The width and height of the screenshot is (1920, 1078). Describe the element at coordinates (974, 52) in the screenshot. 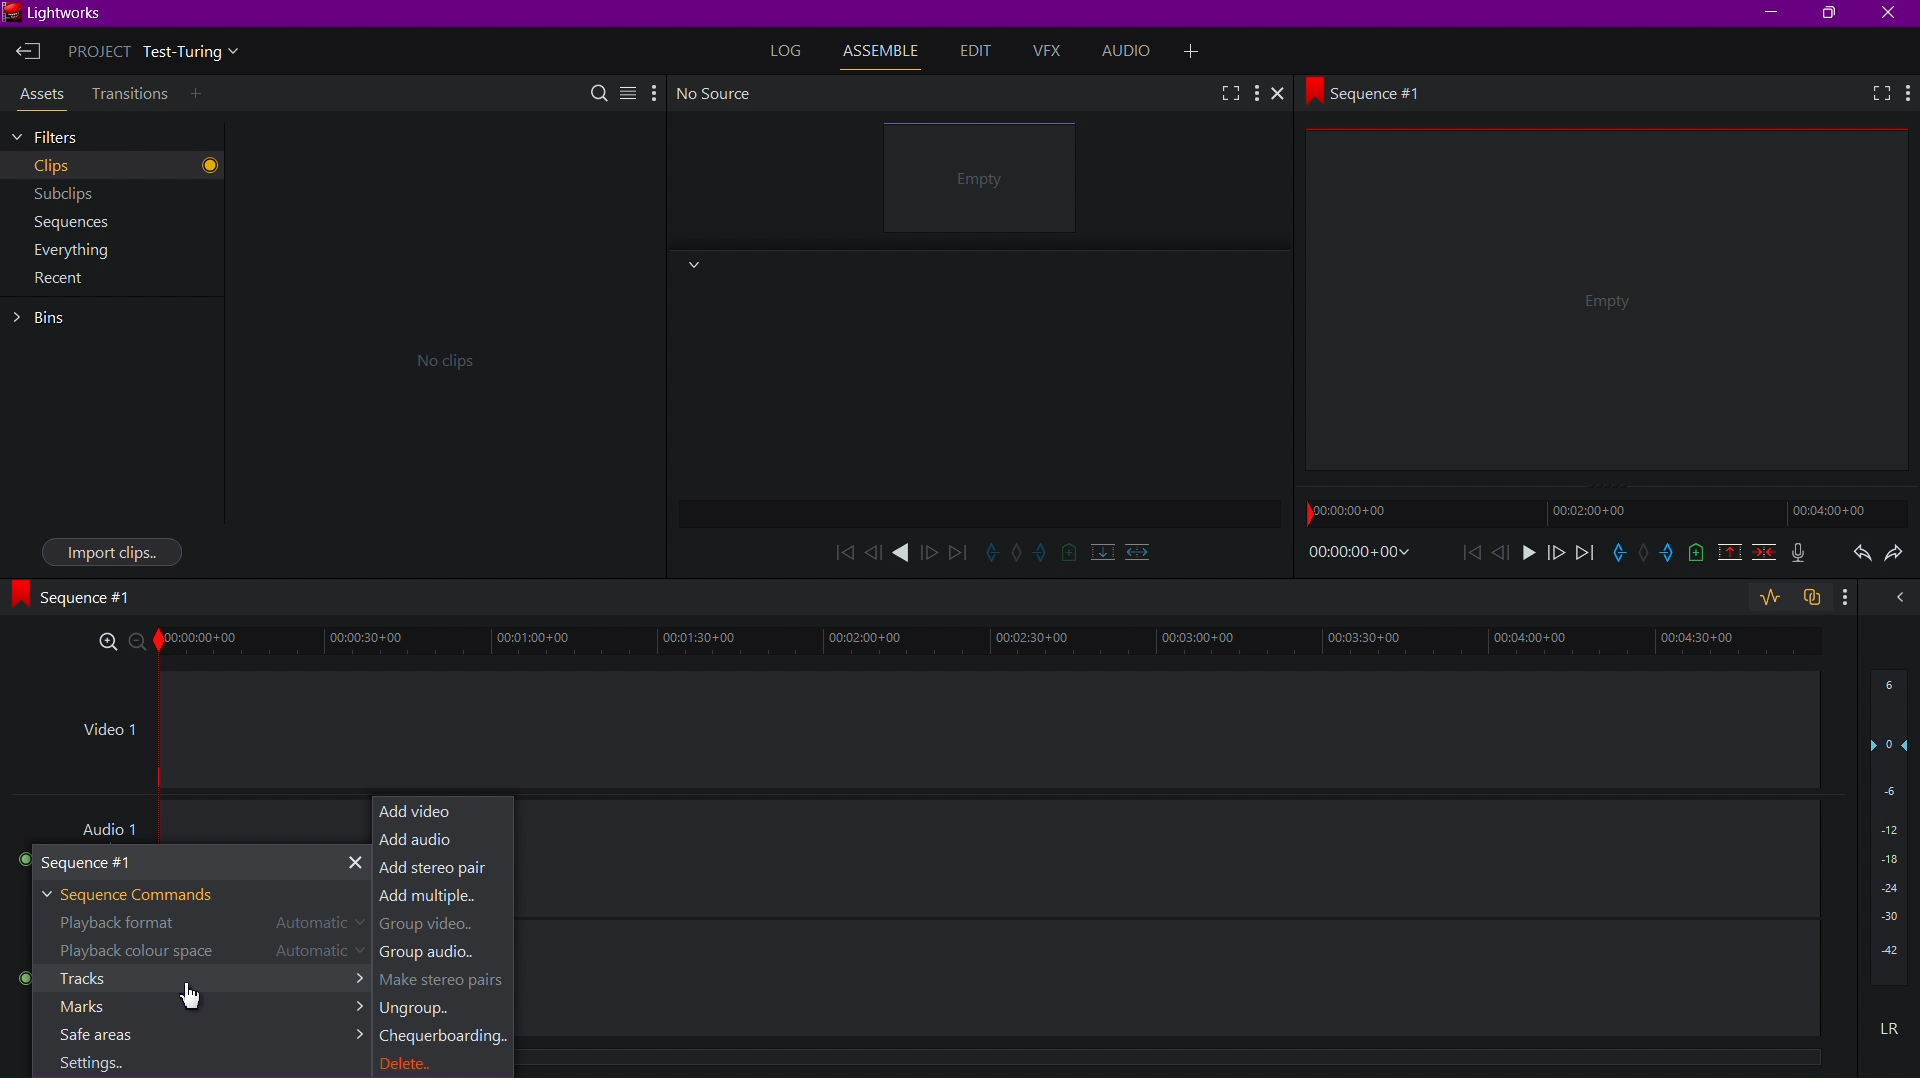

I see `Edit` at that location.